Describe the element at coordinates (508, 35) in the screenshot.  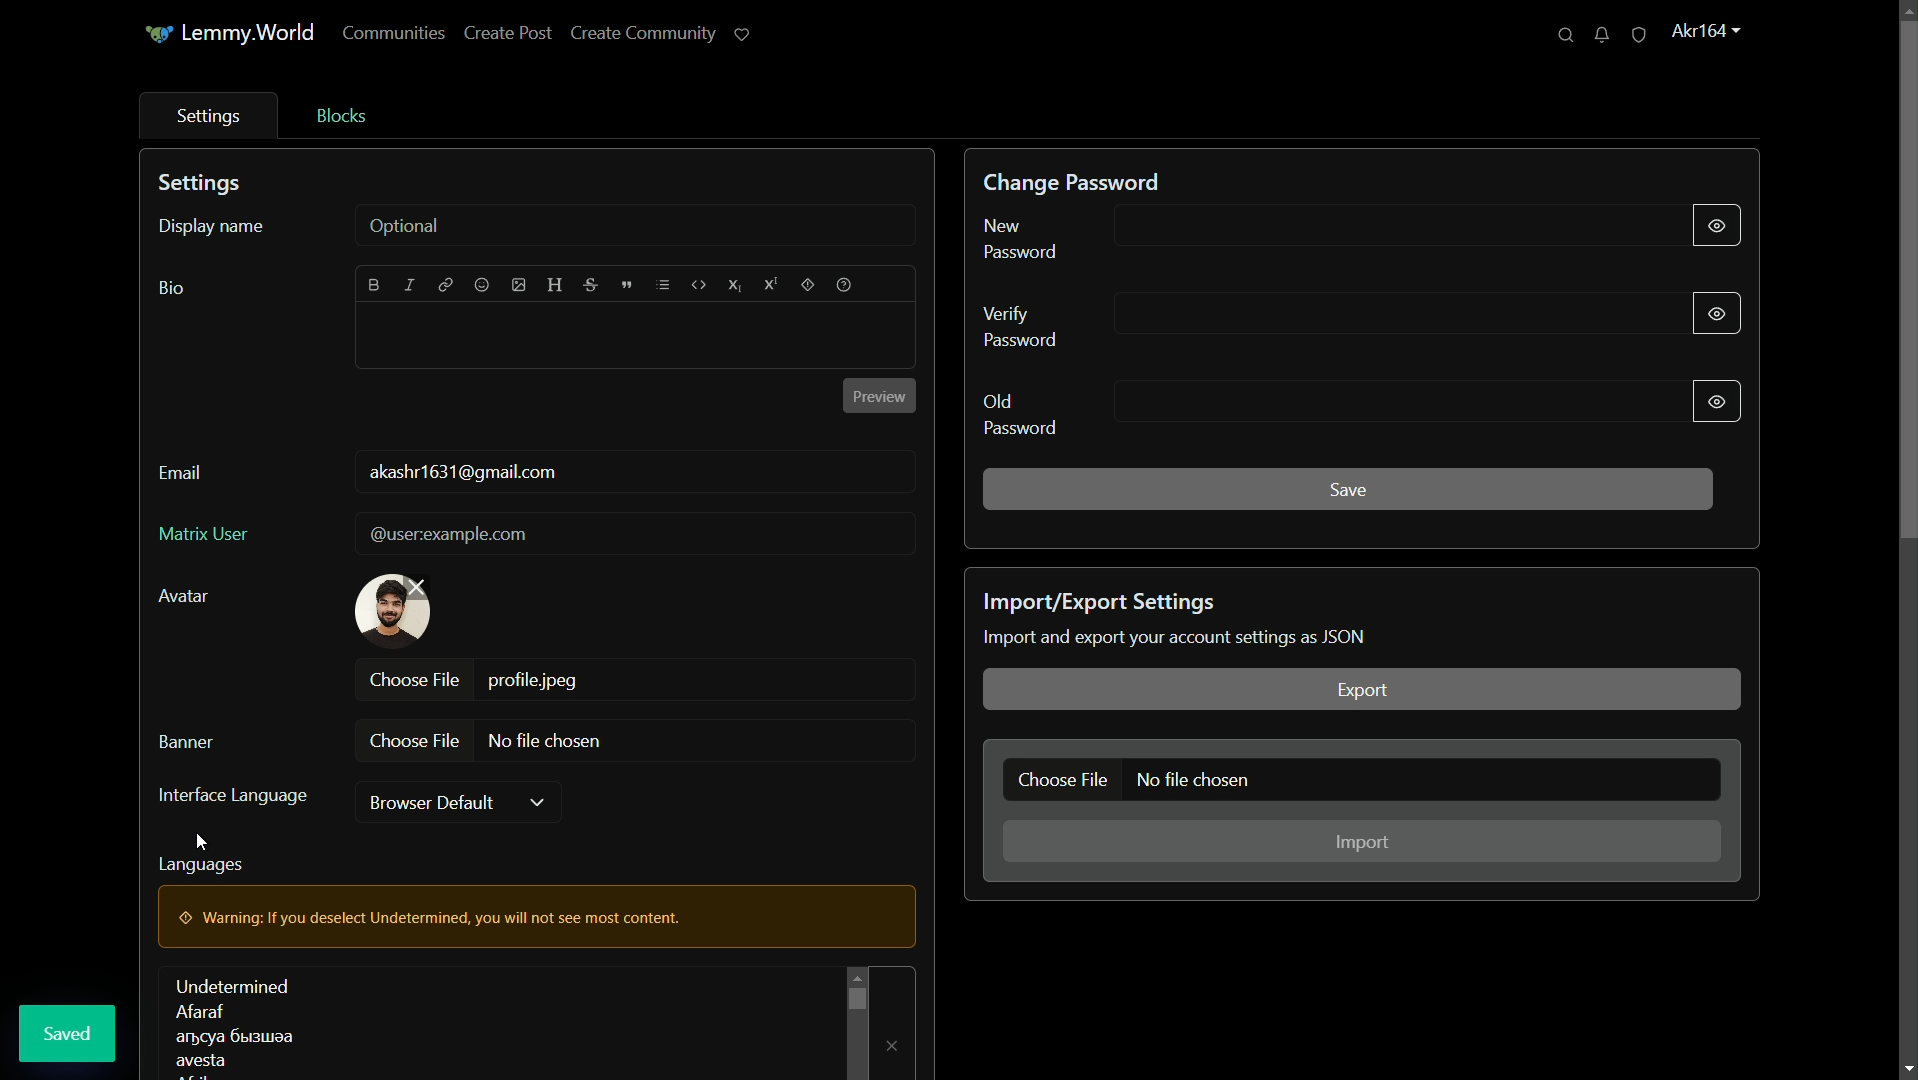
I see `create post` at that location.